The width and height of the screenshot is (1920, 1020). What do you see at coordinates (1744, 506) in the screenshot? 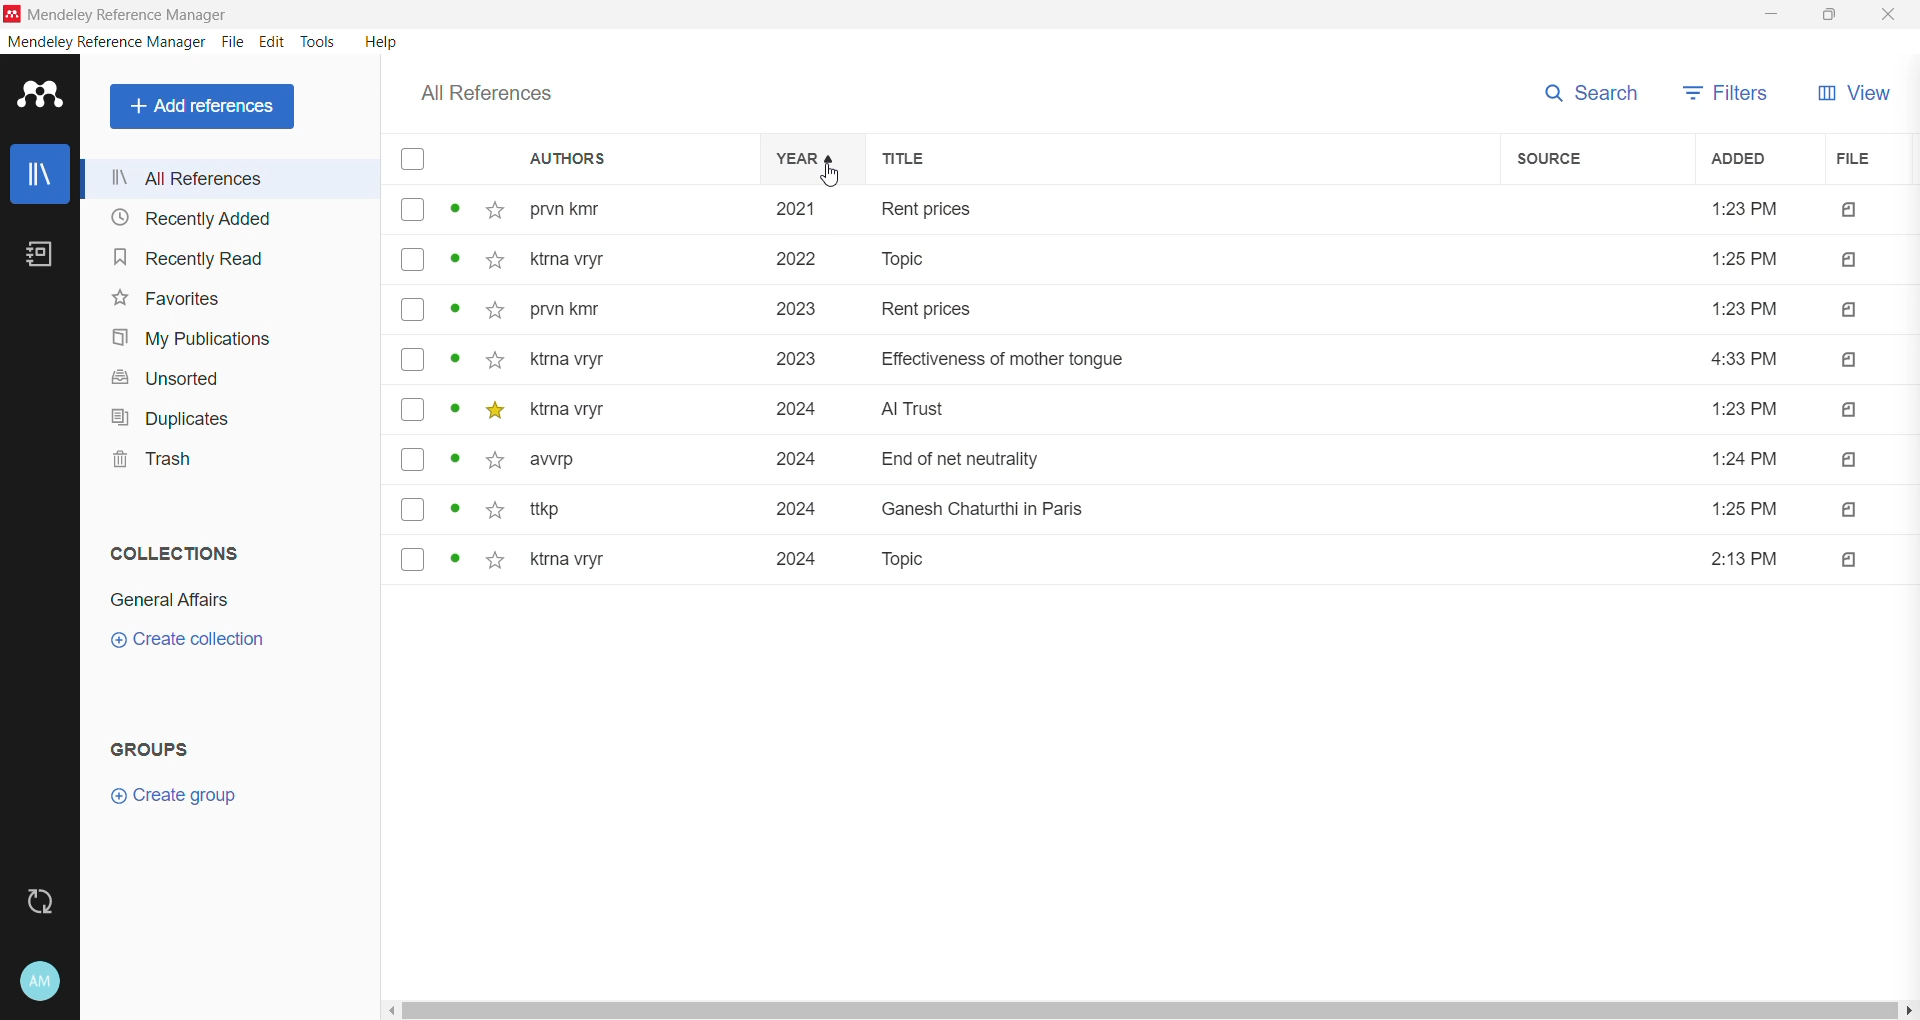
I see `1:25 PM` at bounding box center [1744, 506].